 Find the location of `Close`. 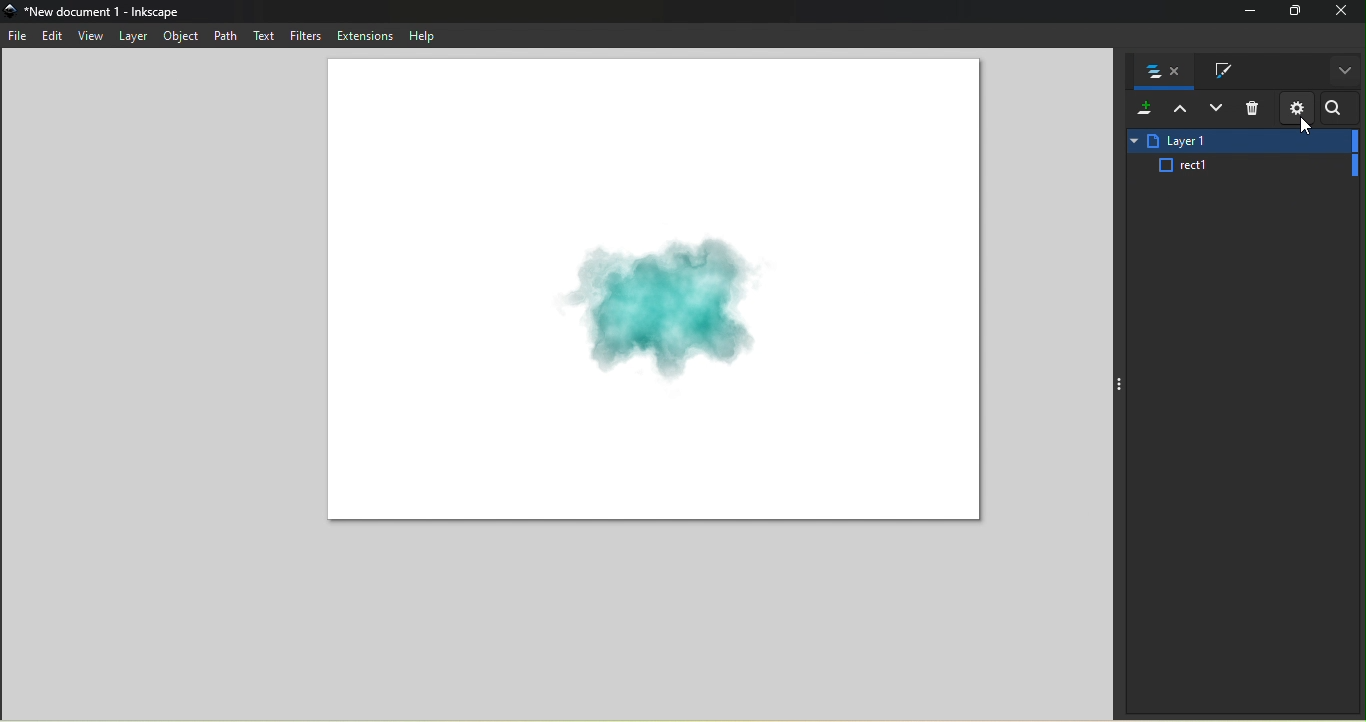

Close is located at coordinates (1343, 12).